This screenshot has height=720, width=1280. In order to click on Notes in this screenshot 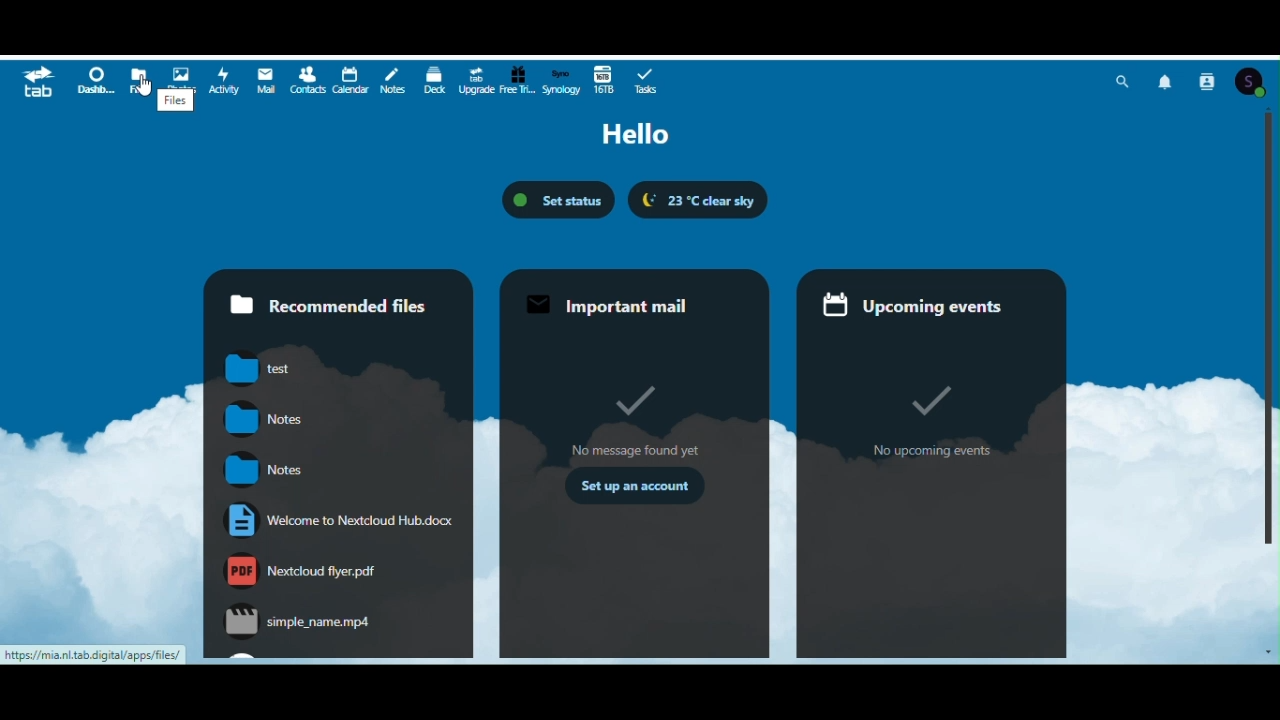, I will do `click(393, 80)`.